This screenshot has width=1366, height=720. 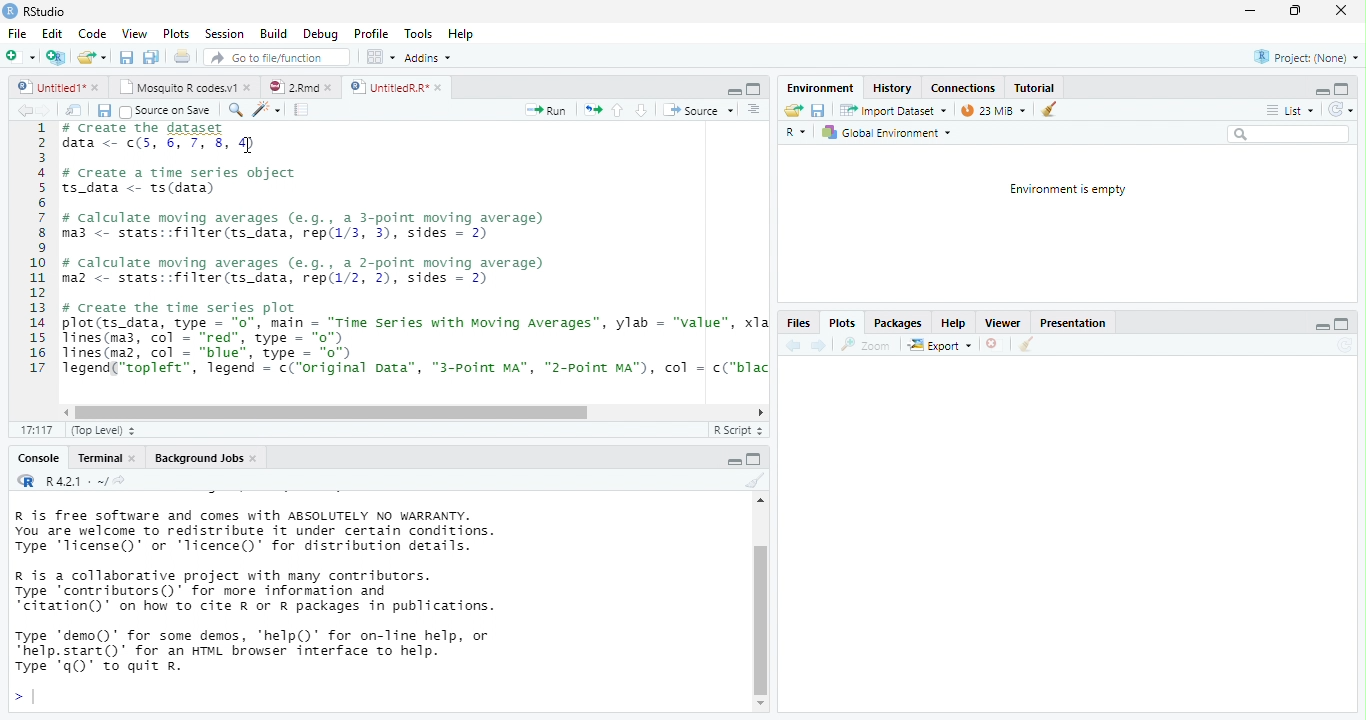 What do you see at coordinates (886, 133) in the screenshot?
I see `Global Environment` at bounding box center [886, 133].